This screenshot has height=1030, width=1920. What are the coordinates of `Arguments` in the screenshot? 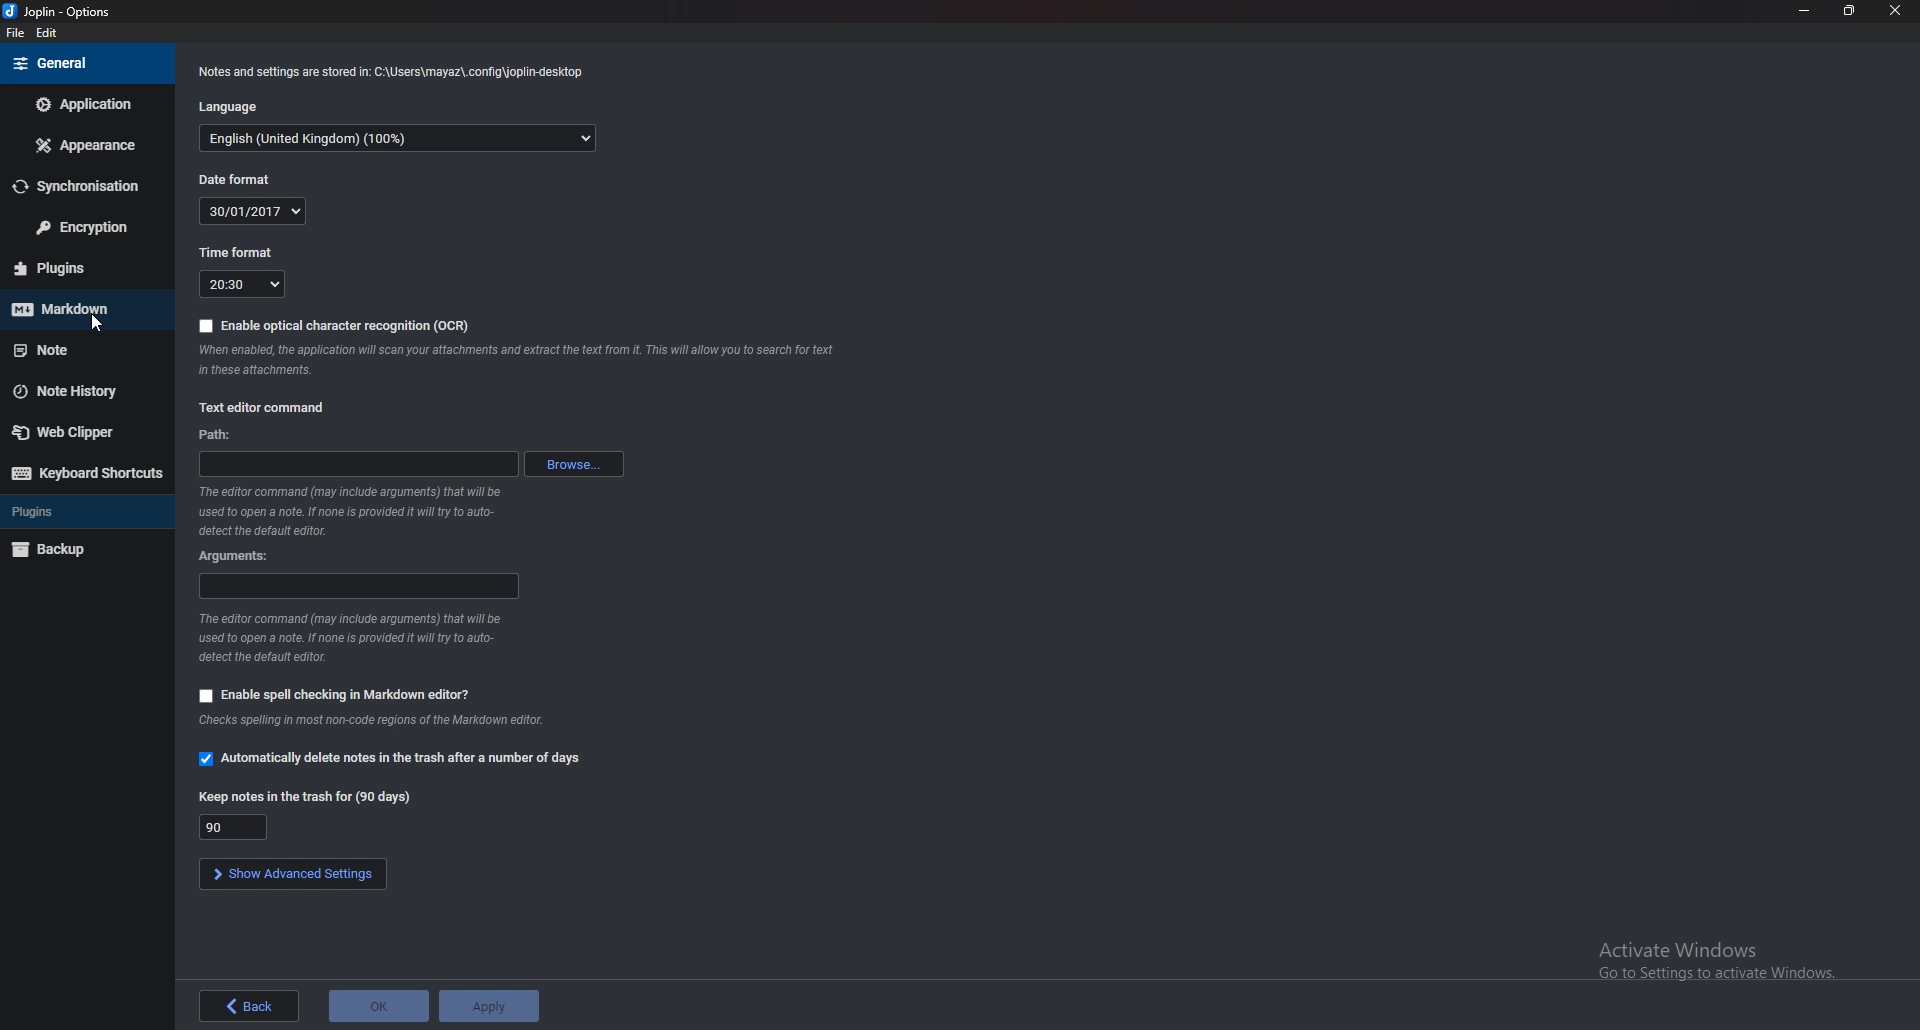 It's located at (355, 586).